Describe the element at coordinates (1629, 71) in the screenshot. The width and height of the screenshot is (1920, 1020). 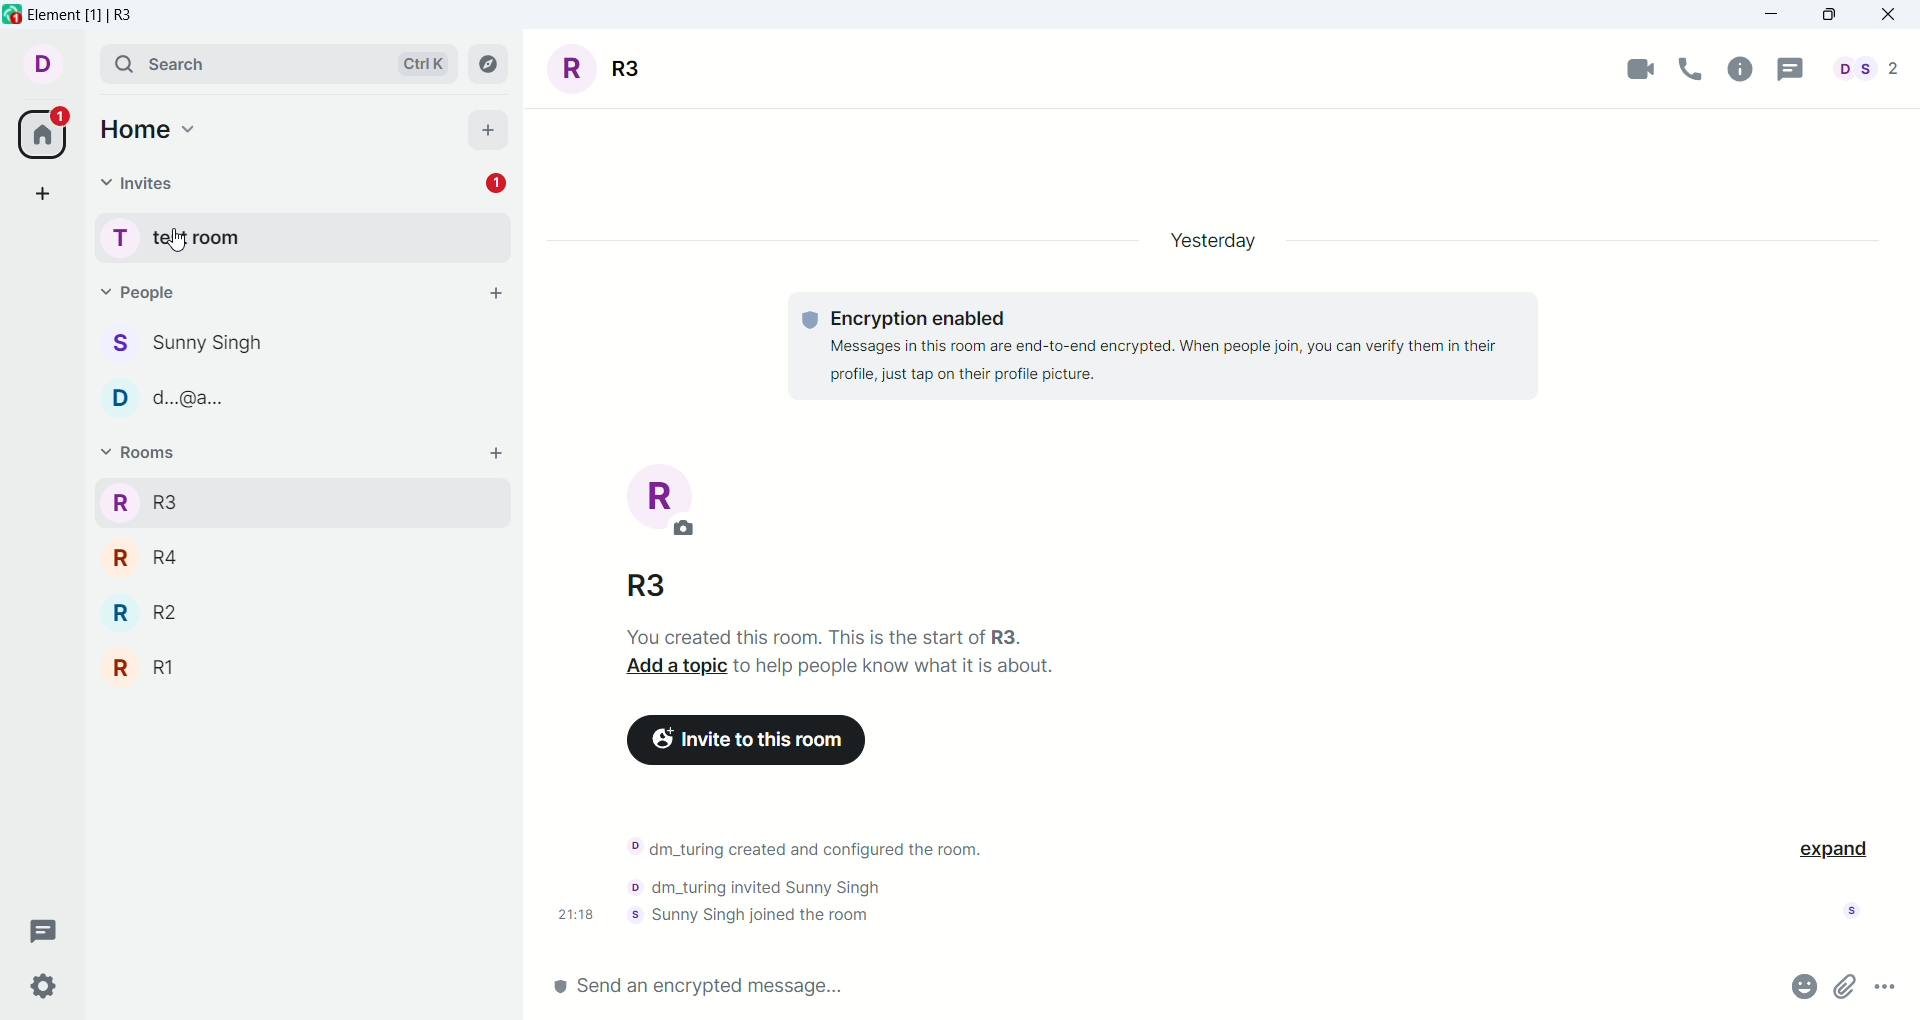
I see `video call` at that location.